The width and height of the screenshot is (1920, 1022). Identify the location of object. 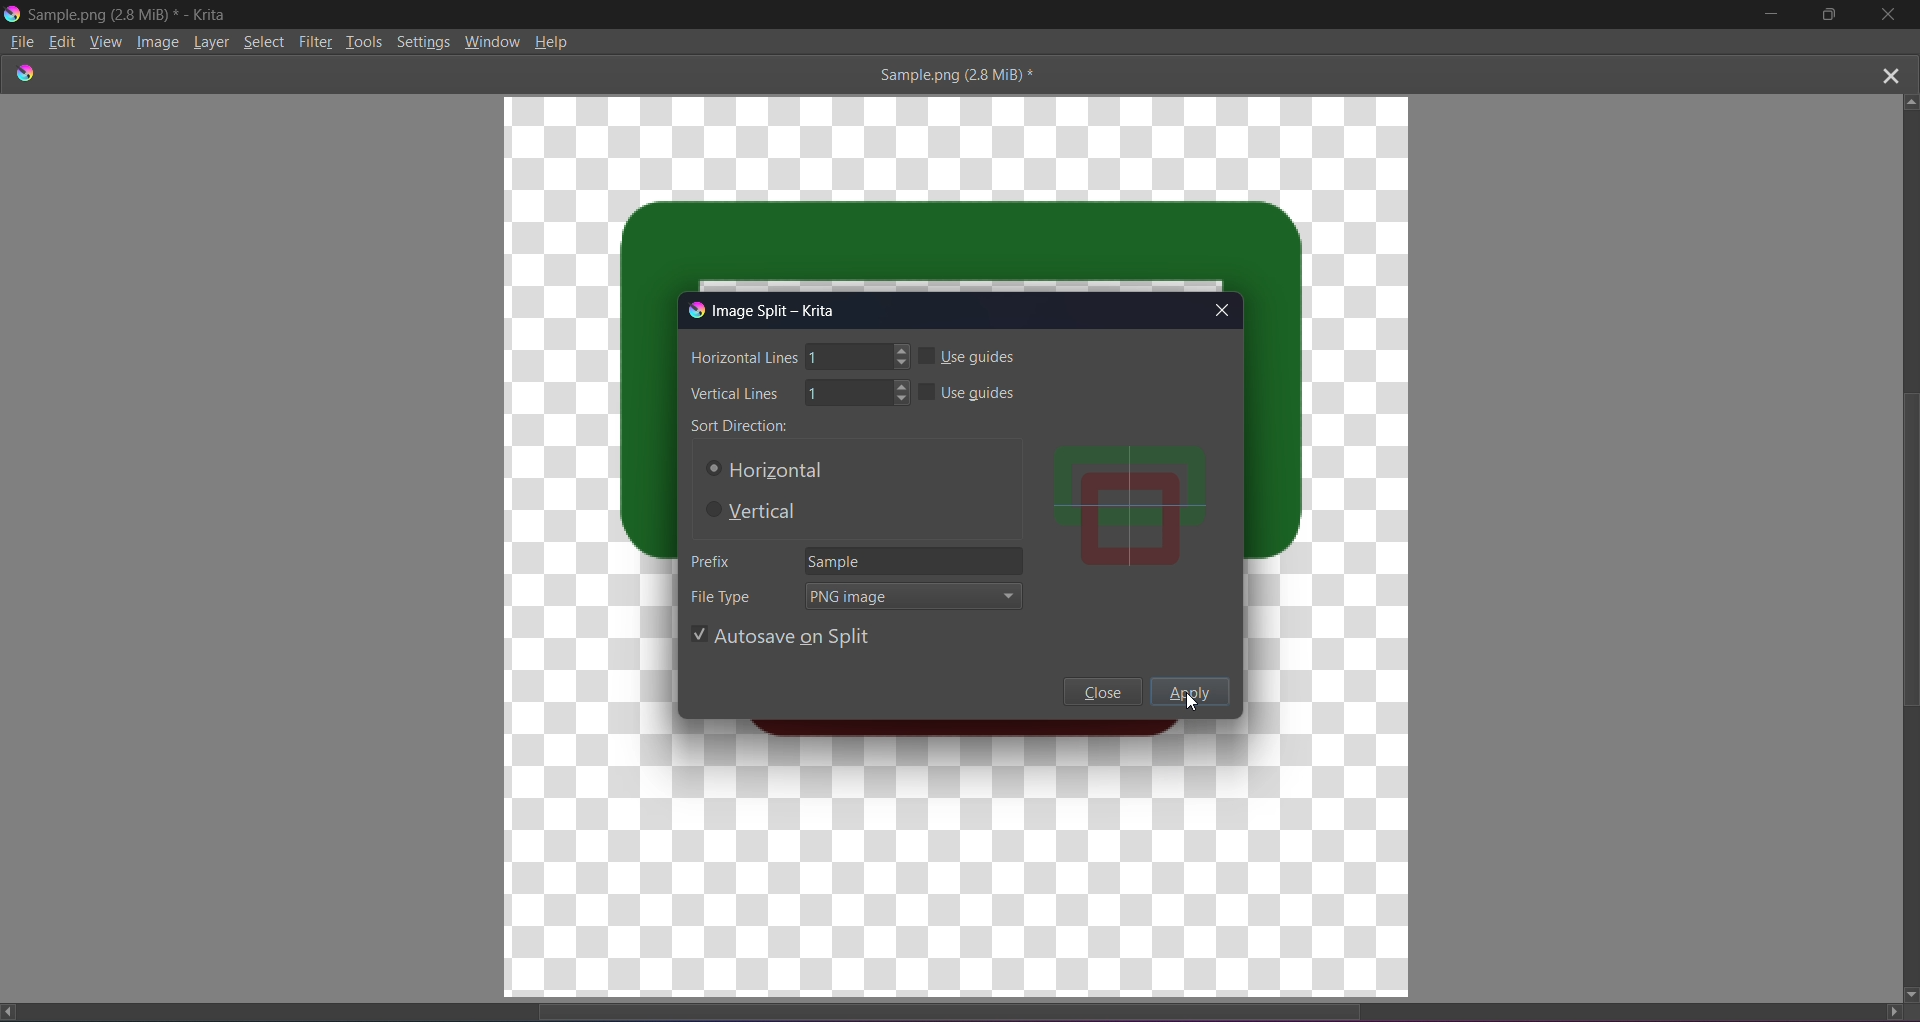
(1130, 508).